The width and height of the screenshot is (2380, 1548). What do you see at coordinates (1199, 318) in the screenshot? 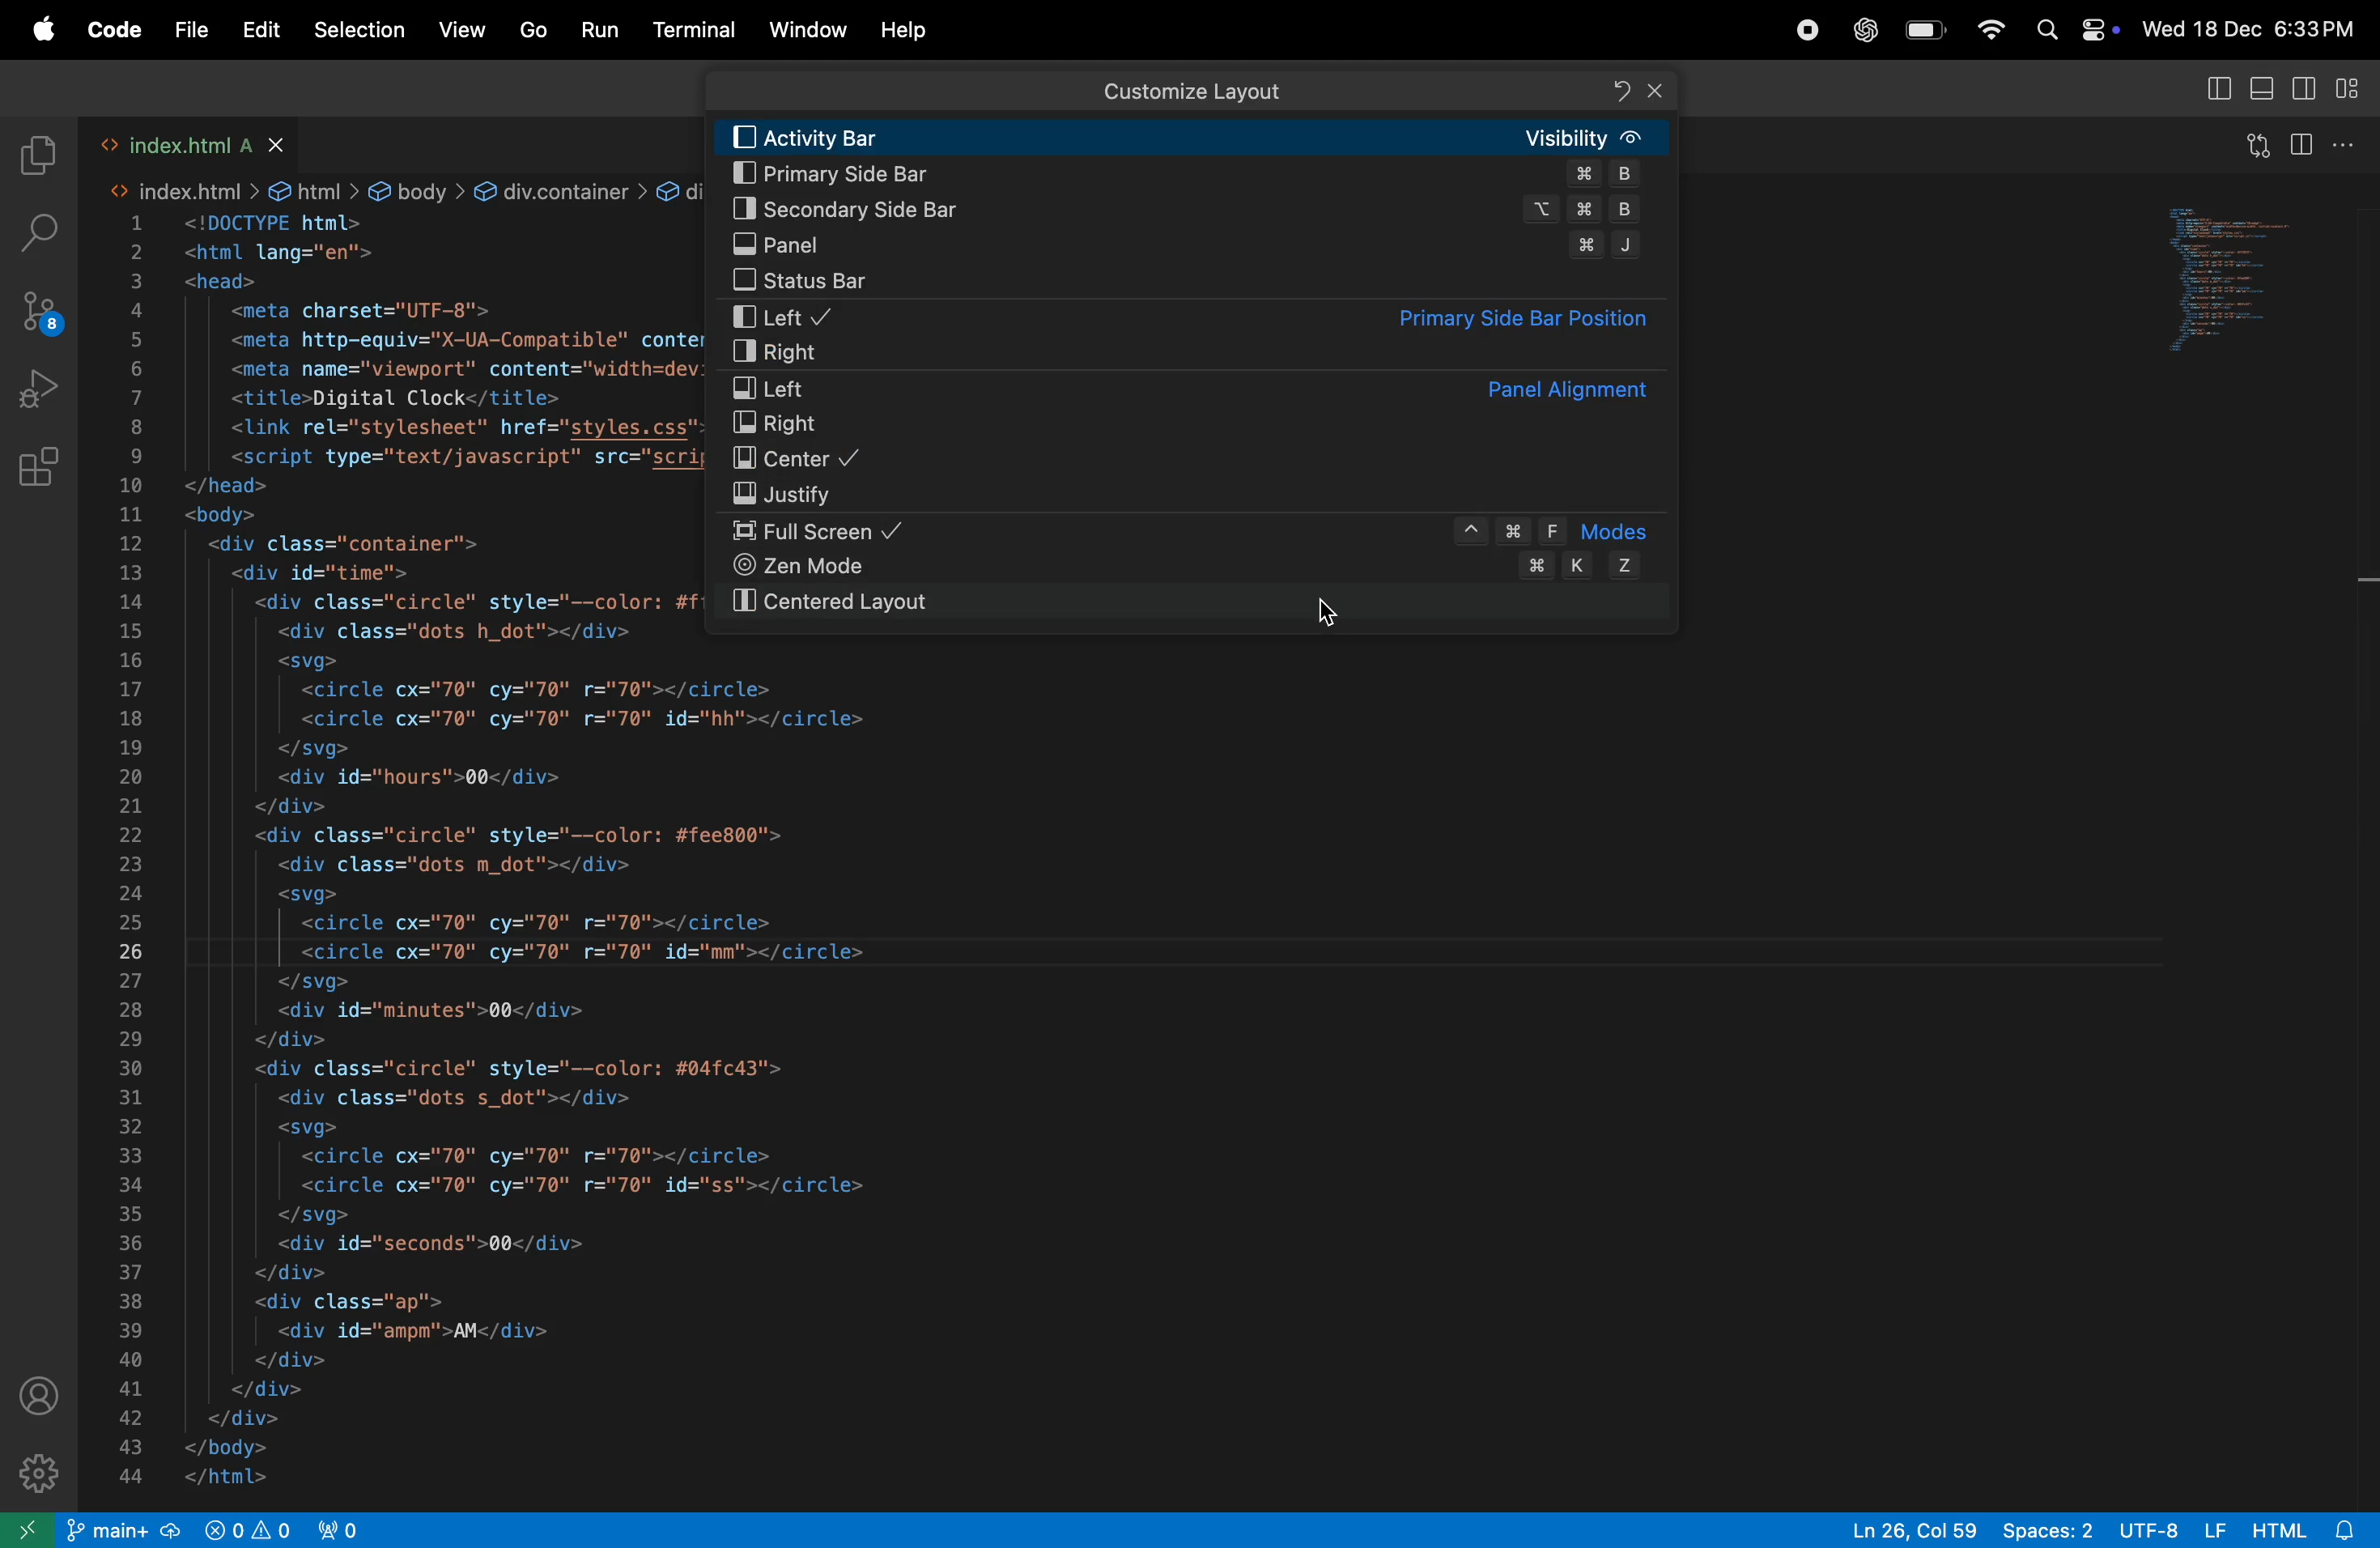
I see `left` at bounding box center [1199, 318].